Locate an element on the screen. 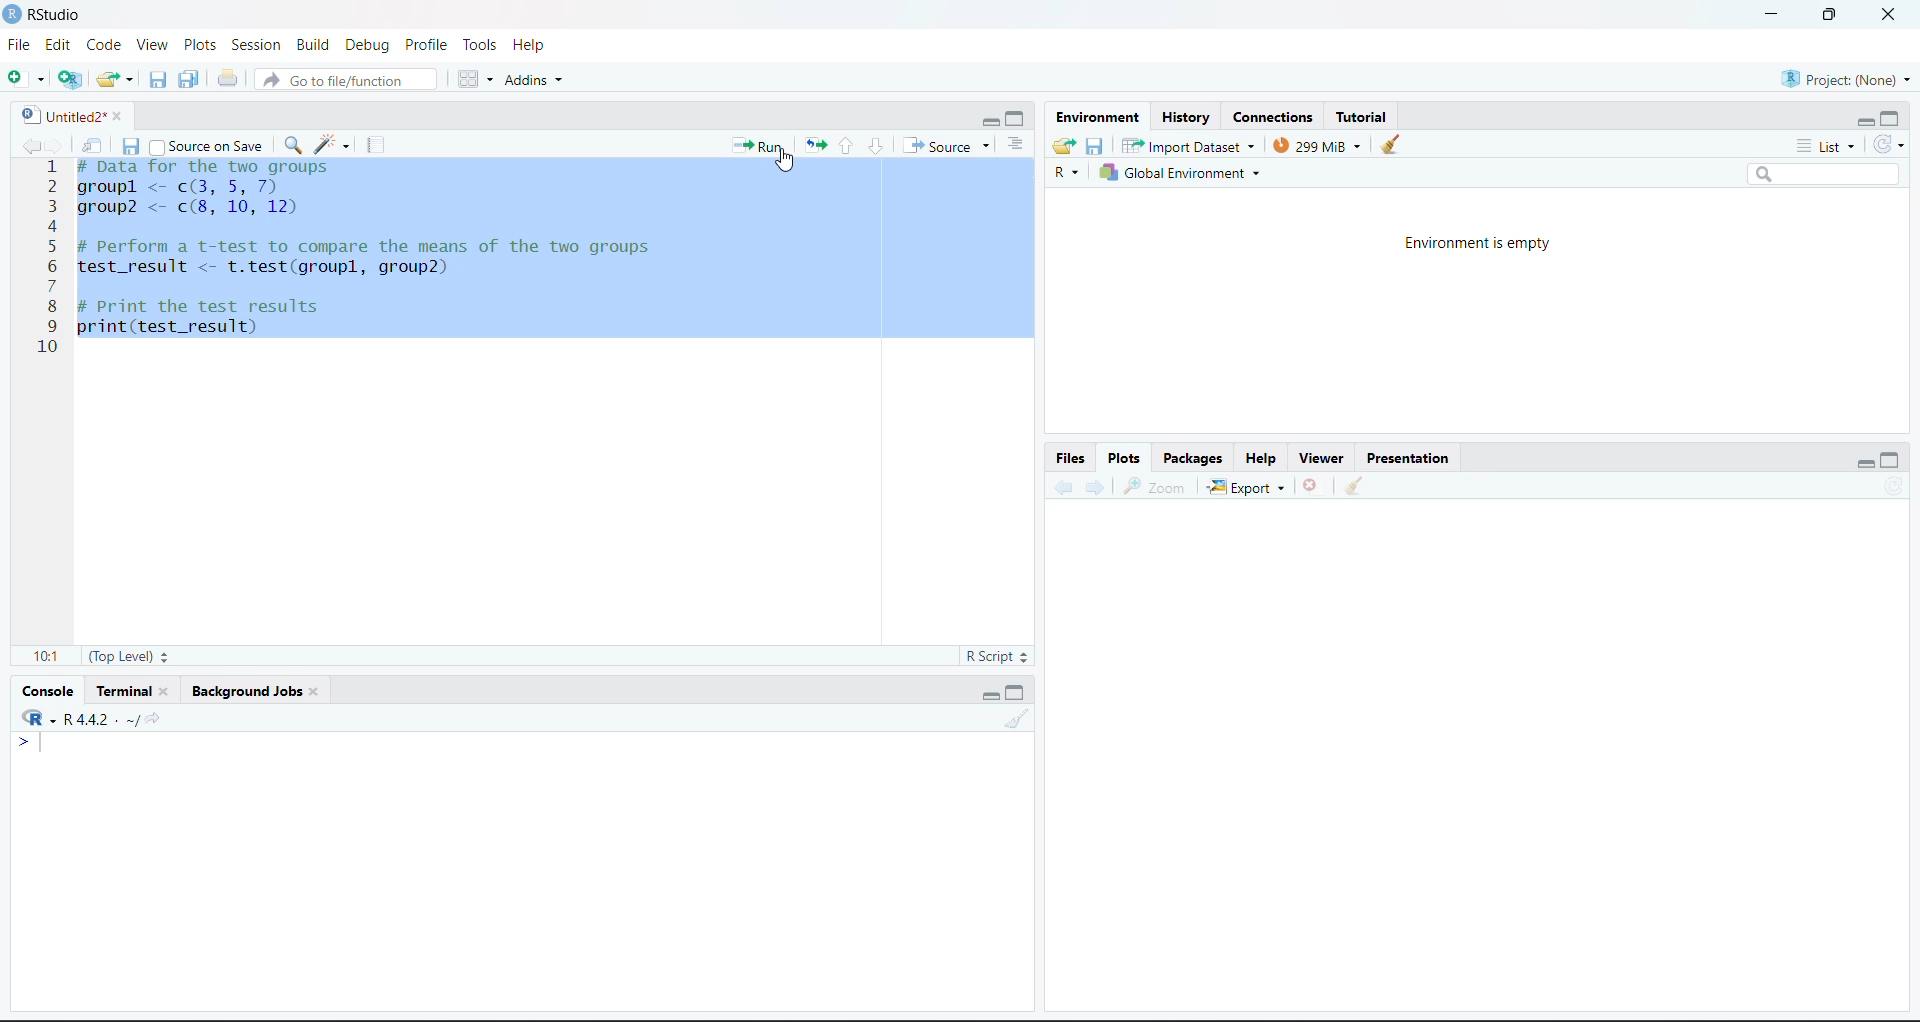 The width and height of the screenshot is (1920, 1022). R is located at coordinates (1065, 173).